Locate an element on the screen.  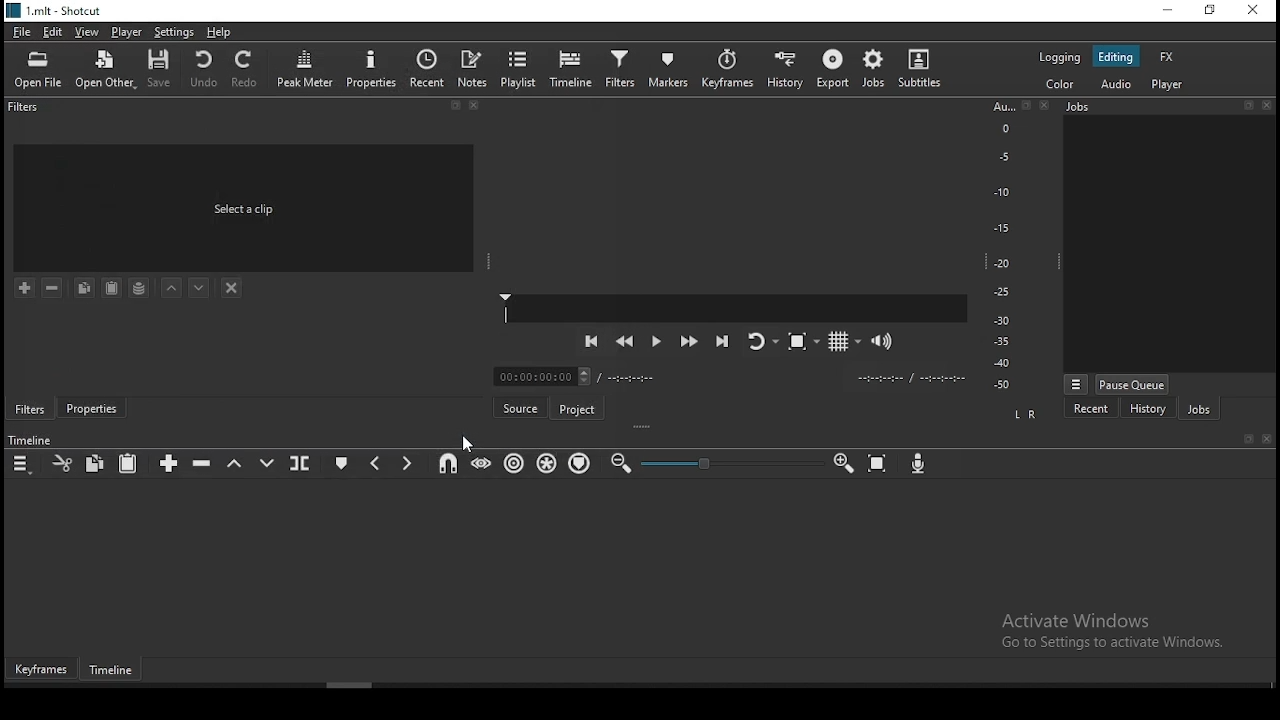
properties is located at coordinates (372, 67).